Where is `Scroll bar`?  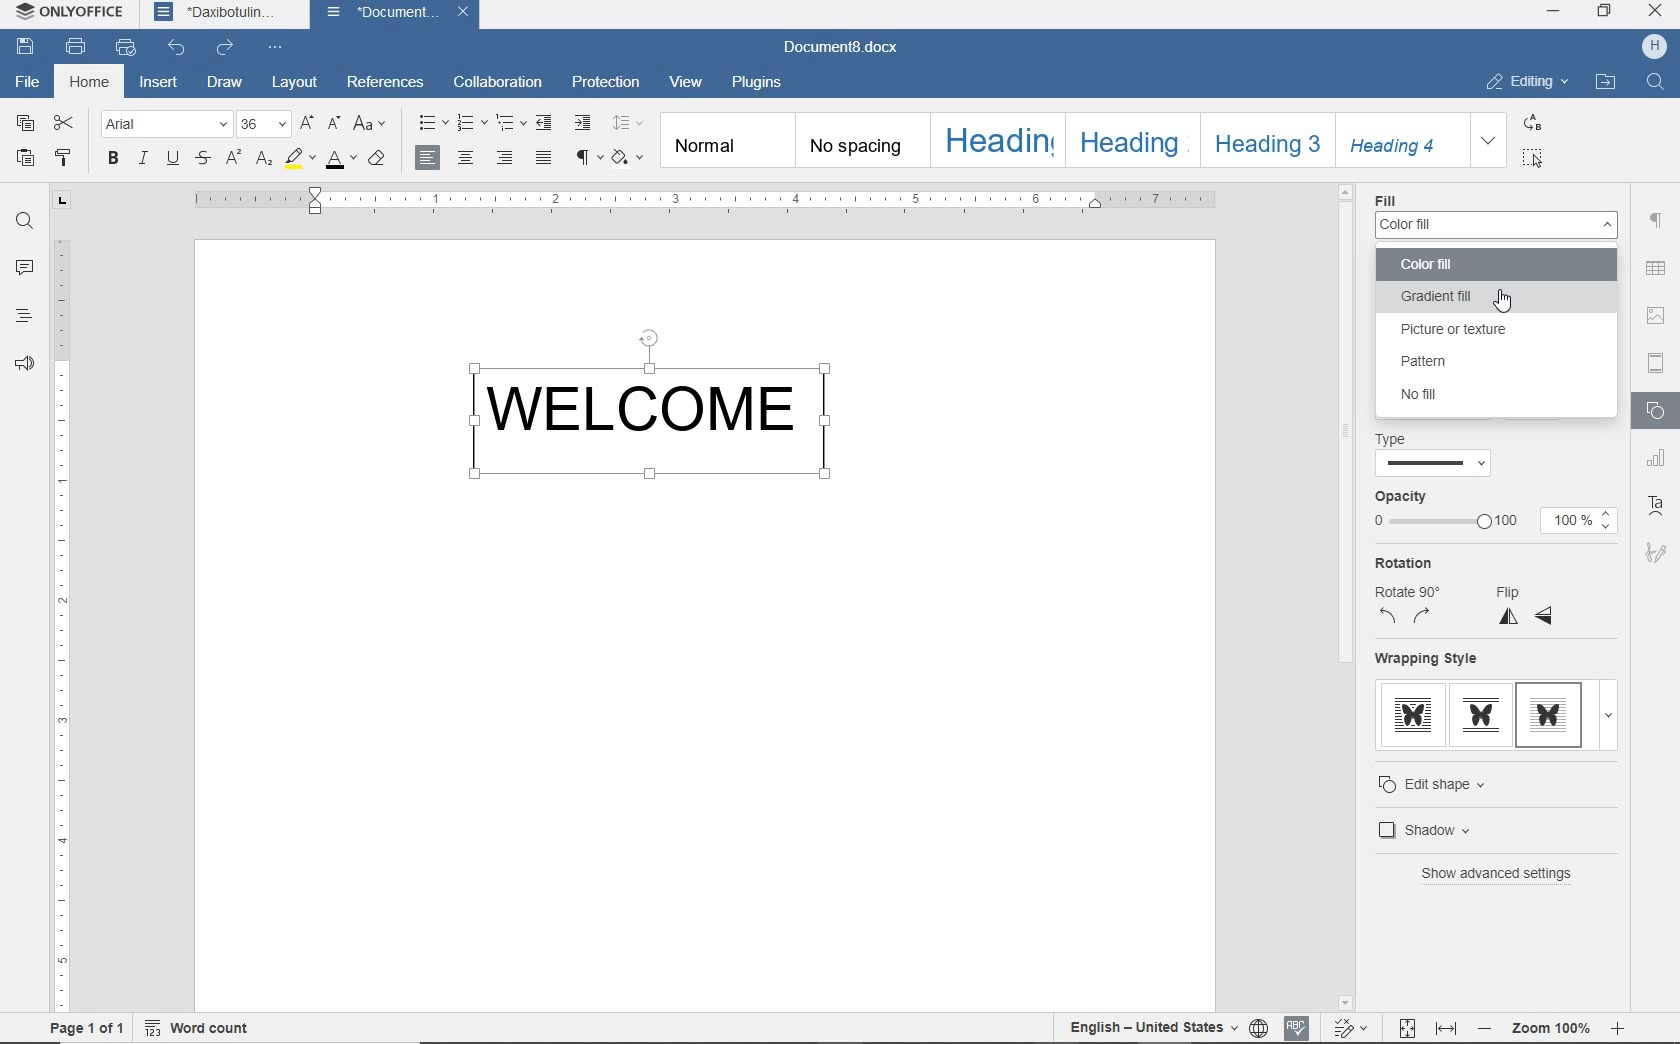 Scroll bar is located at coordinates (1346, 433).